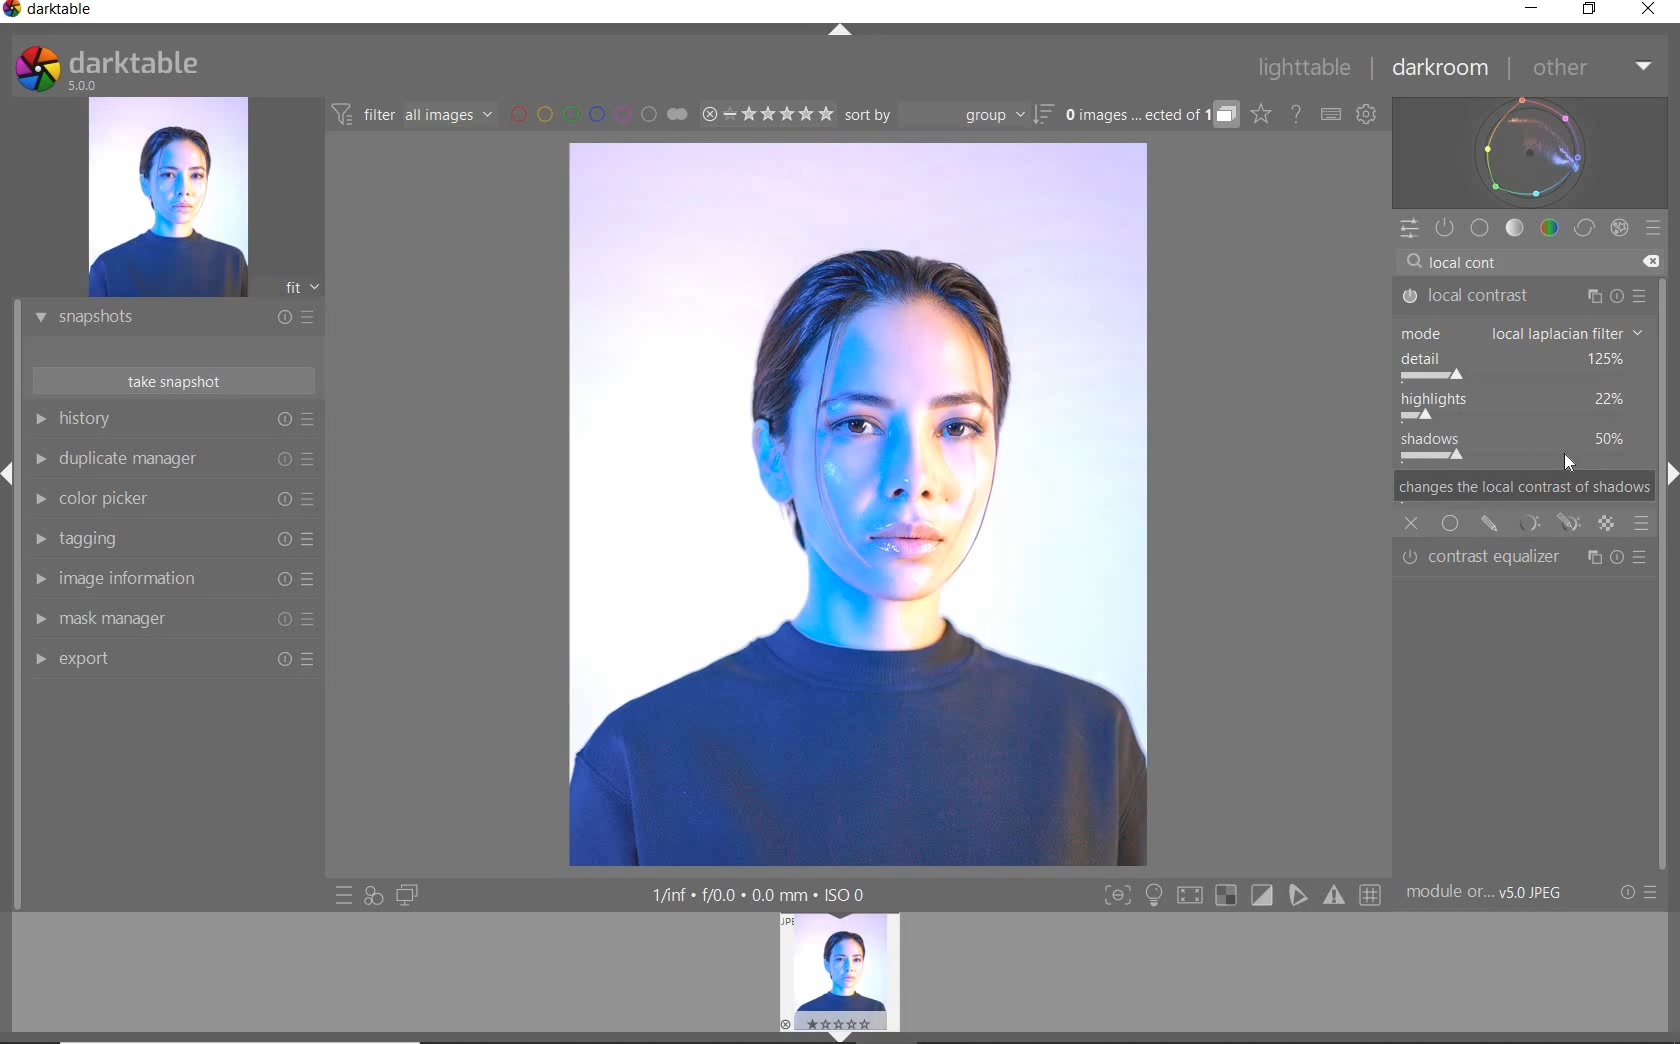 This screenshot has width=1680, height=1044. Describe the element at coordinates (1331, 114) in the screenshot. I see `SET KEYBOARD SHORTCUTS` at that location.